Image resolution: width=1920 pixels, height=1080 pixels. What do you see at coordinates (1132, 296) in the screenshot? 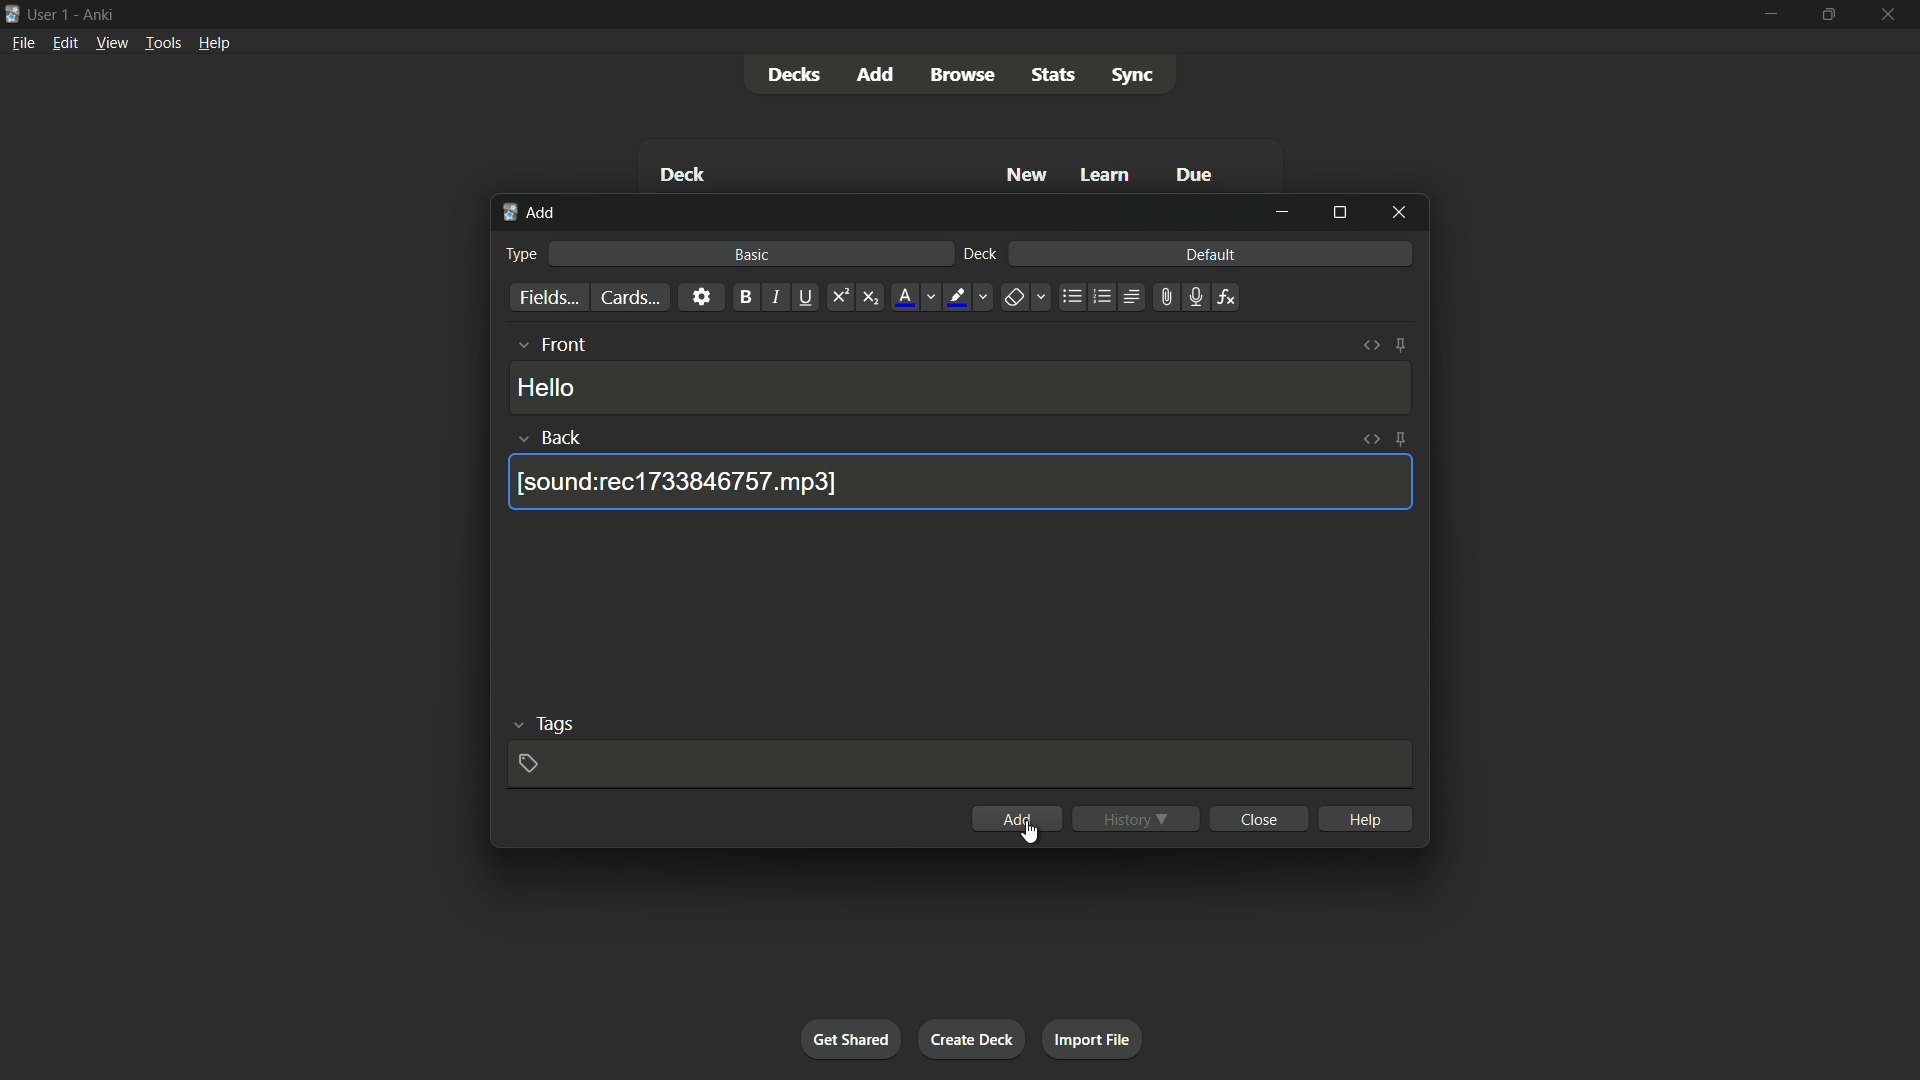
I see `alignment` at bounding box center [1132, 296].